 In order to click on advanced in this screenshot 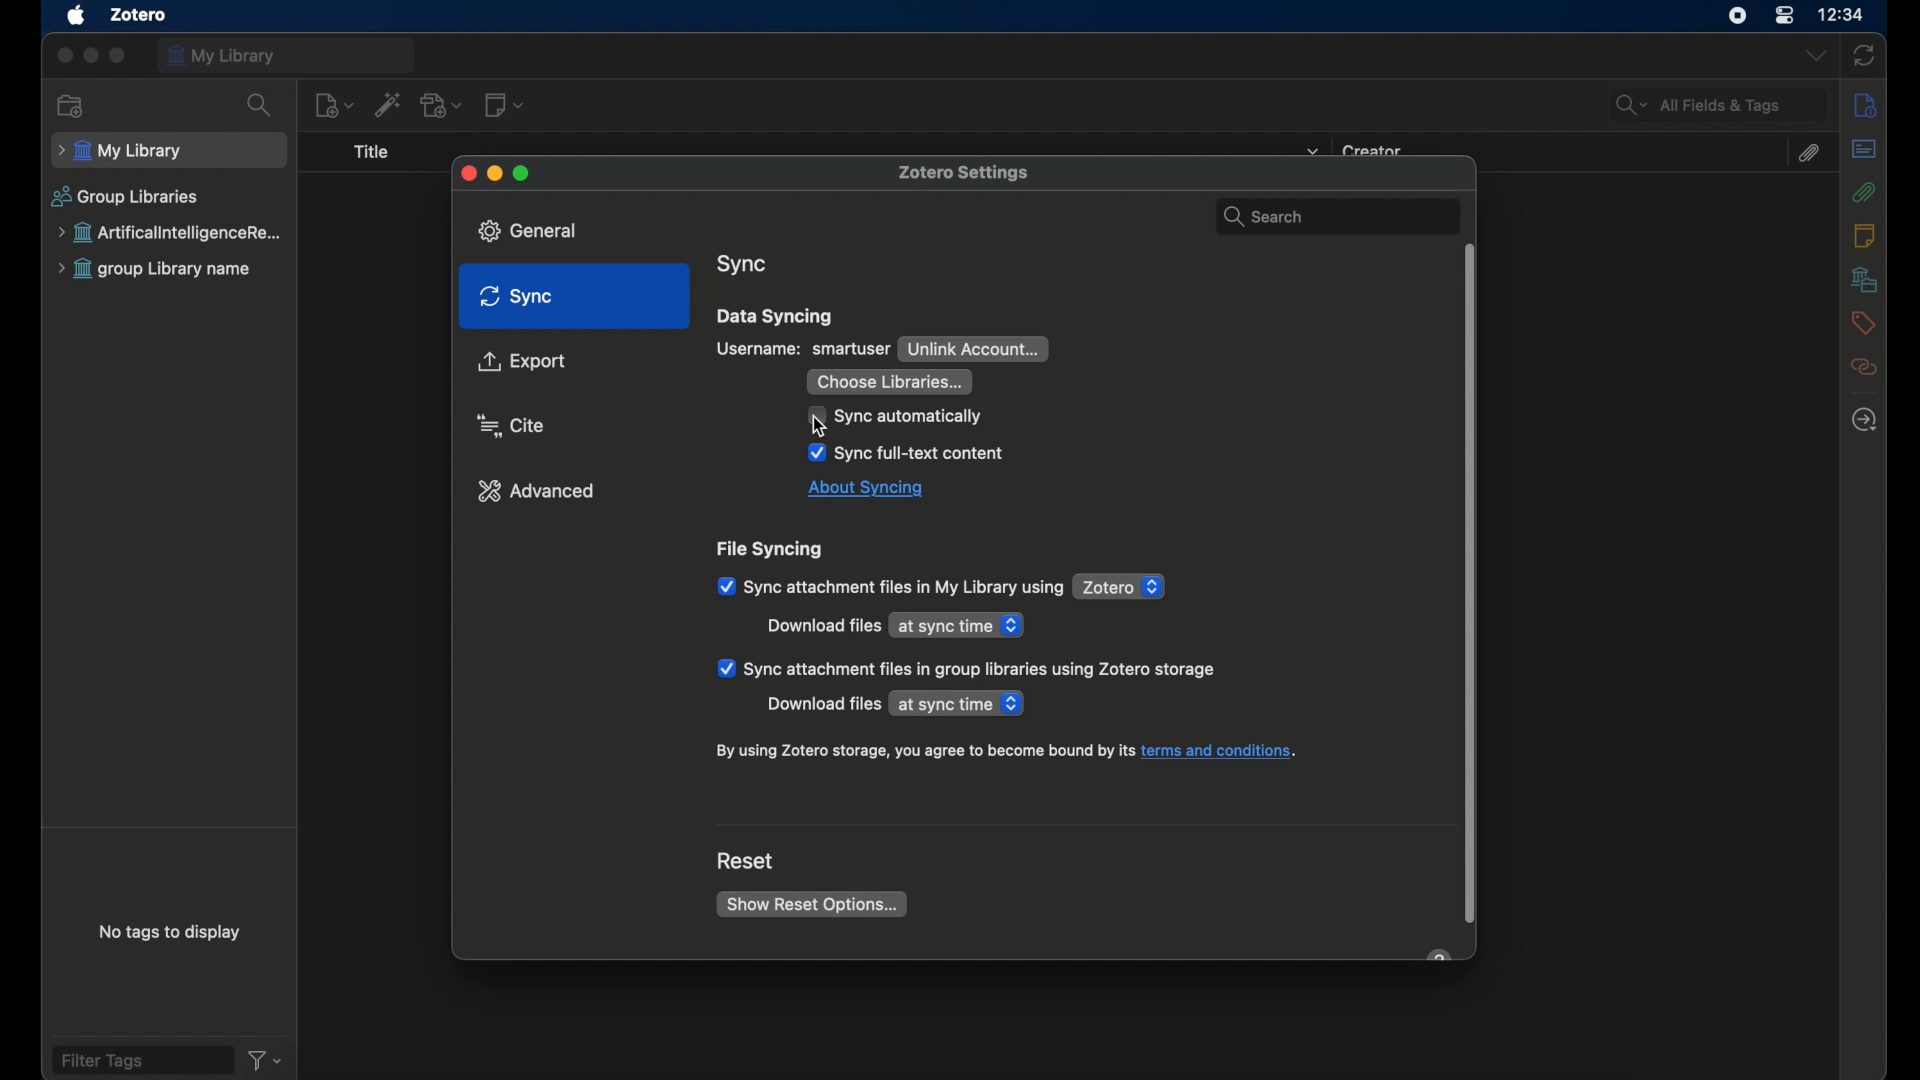, I will do `click(537, 491)`.